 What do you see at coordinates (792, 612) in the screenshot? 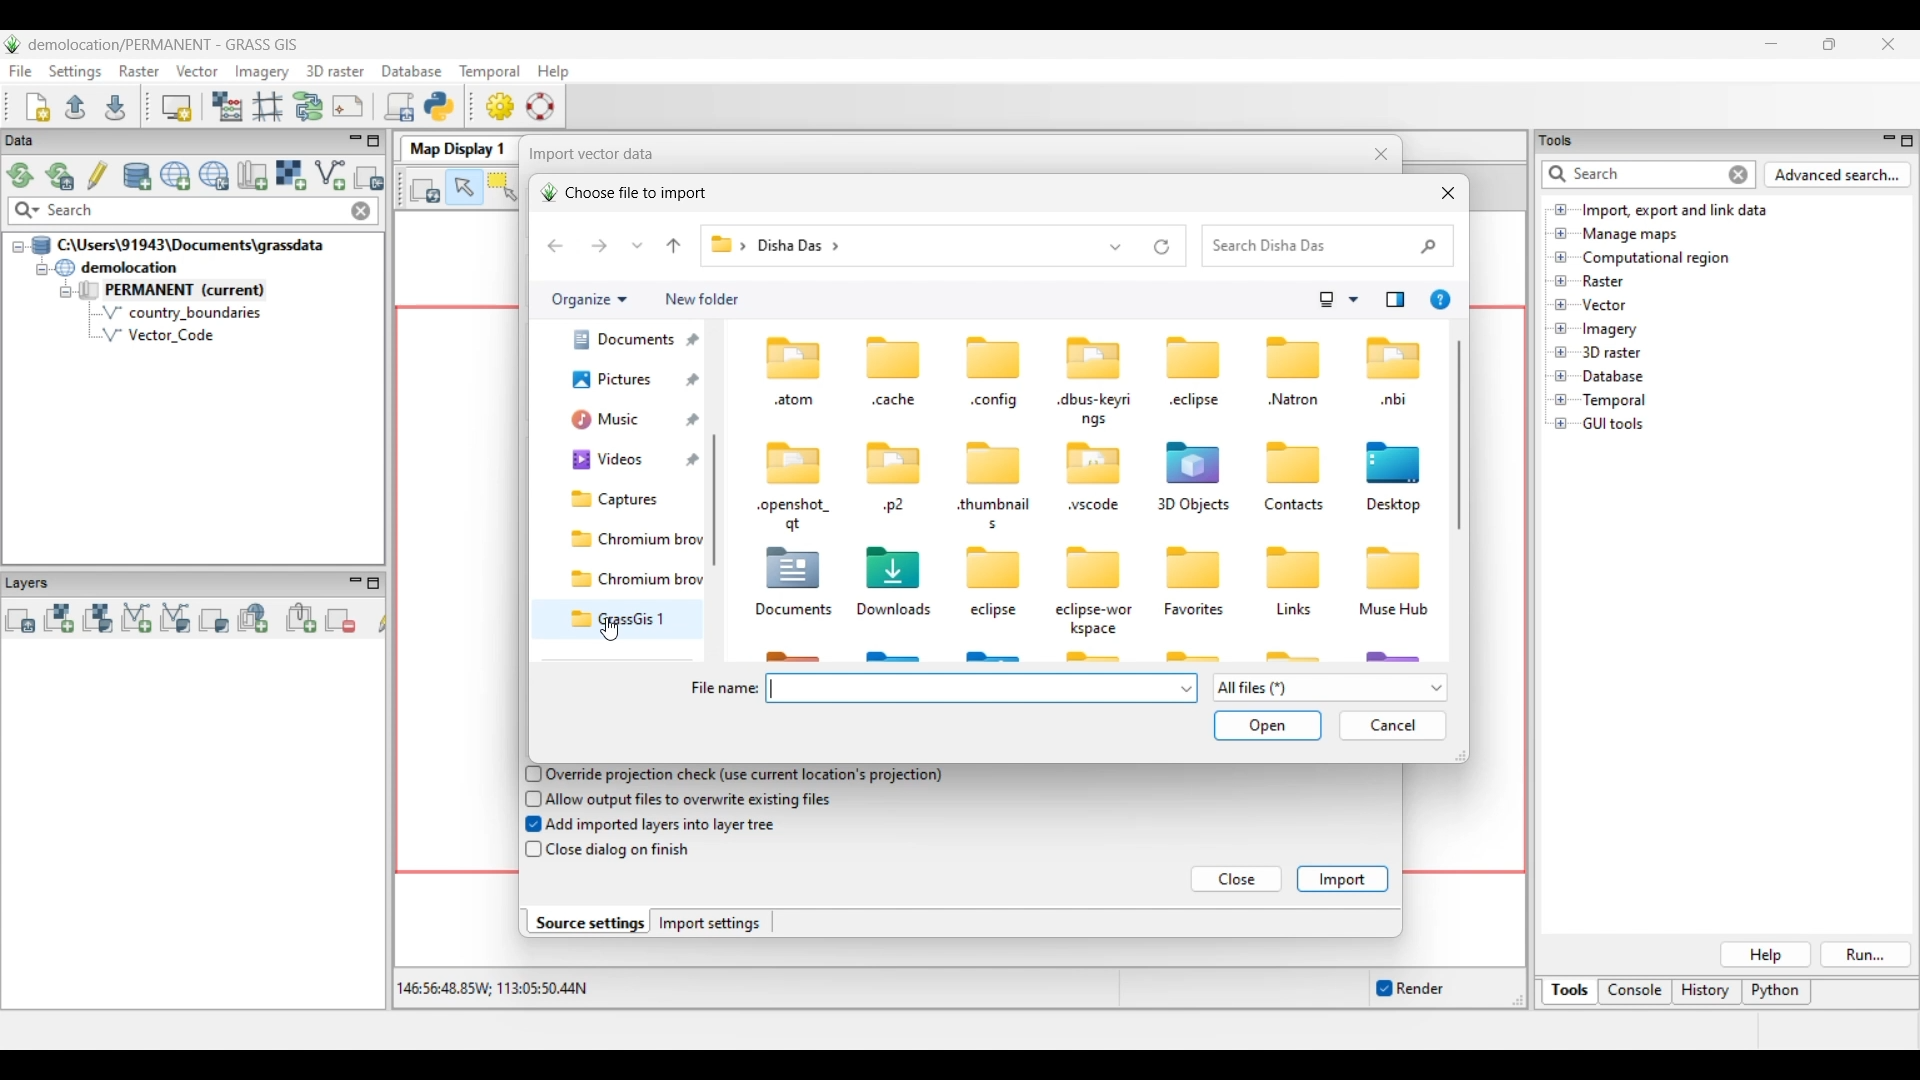
I see `Documents` at bounding box center [792, 612].